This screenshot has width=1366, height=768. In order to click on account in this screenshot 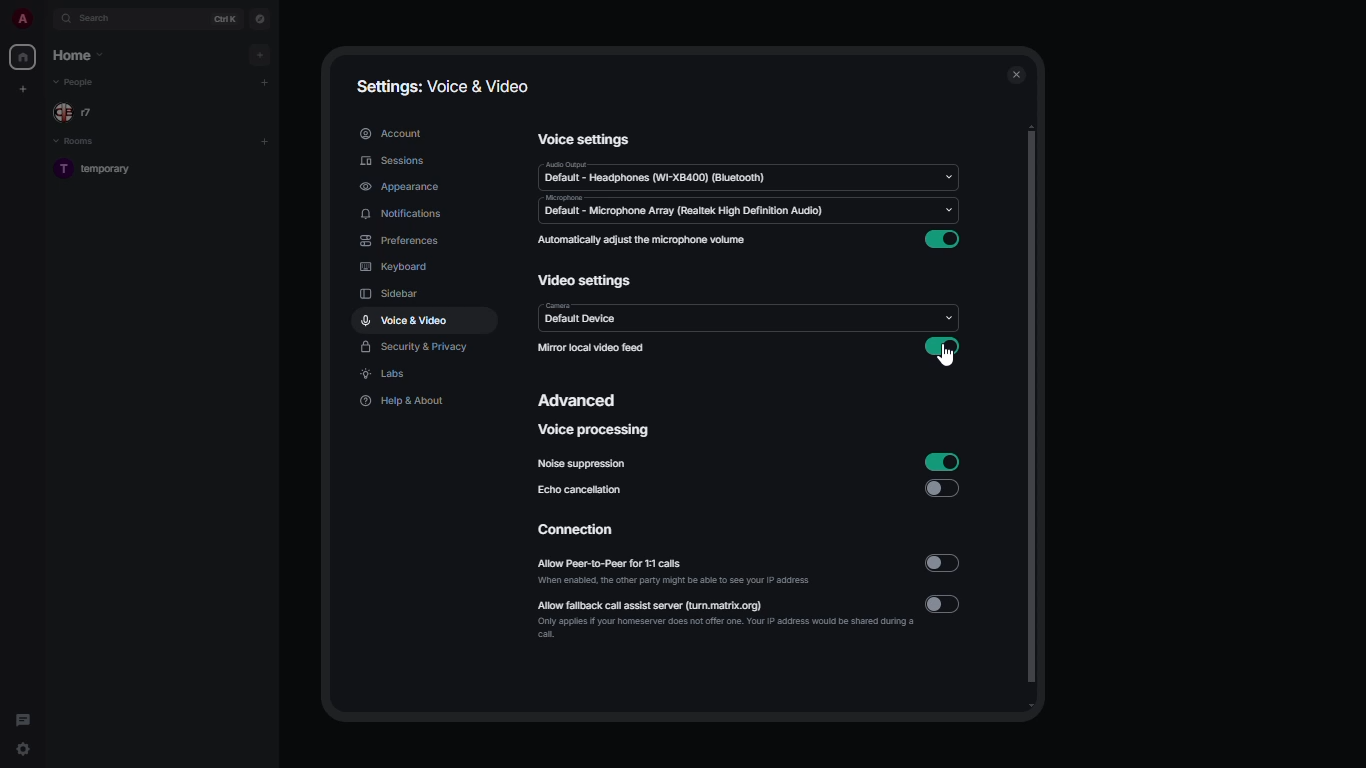, I will do `click(392, 134)`.